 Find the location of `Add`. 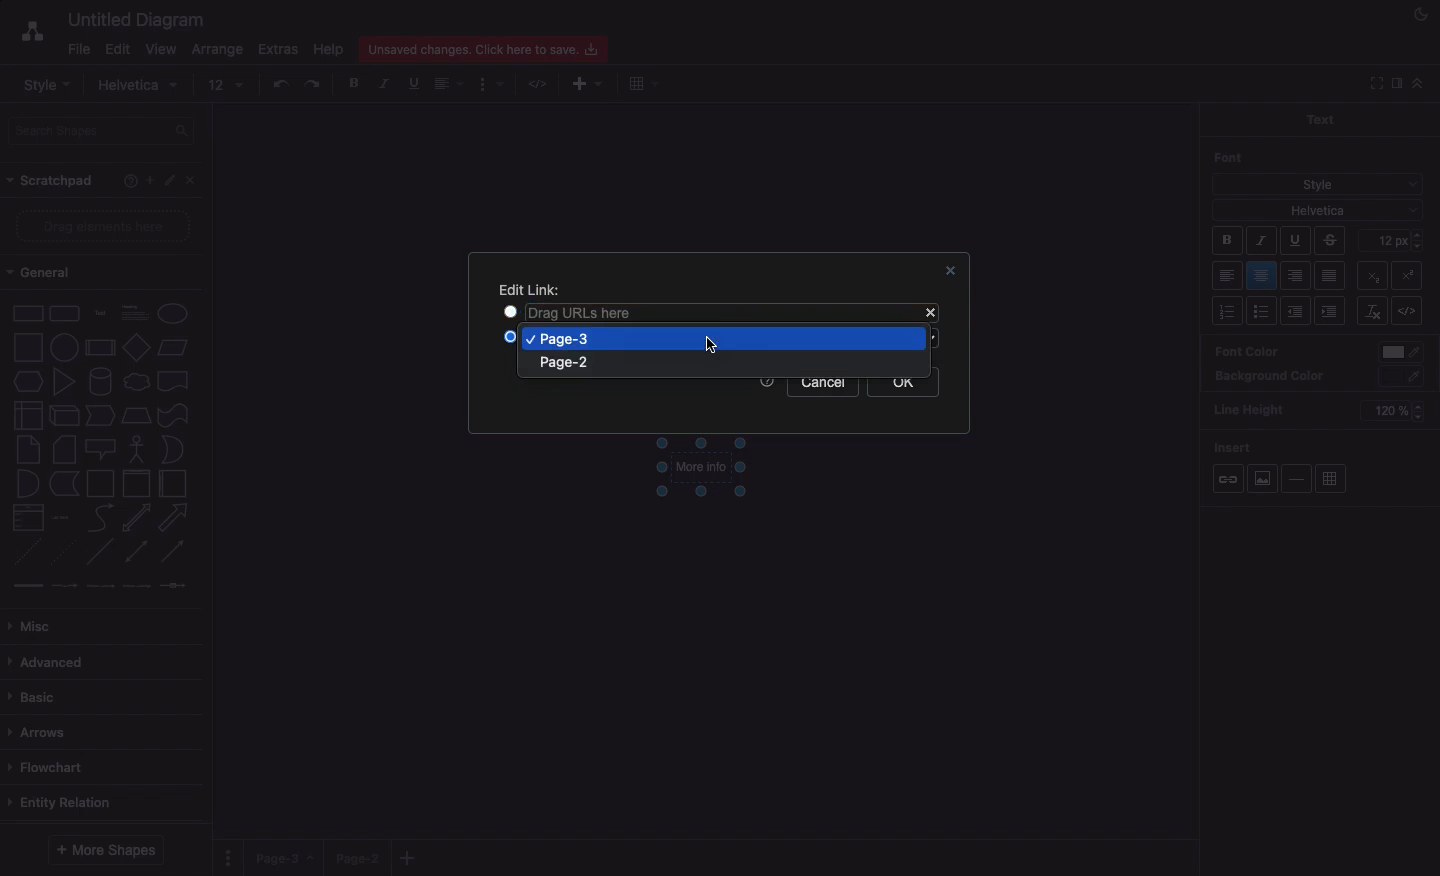

Add is located at coordinates (149, 179).